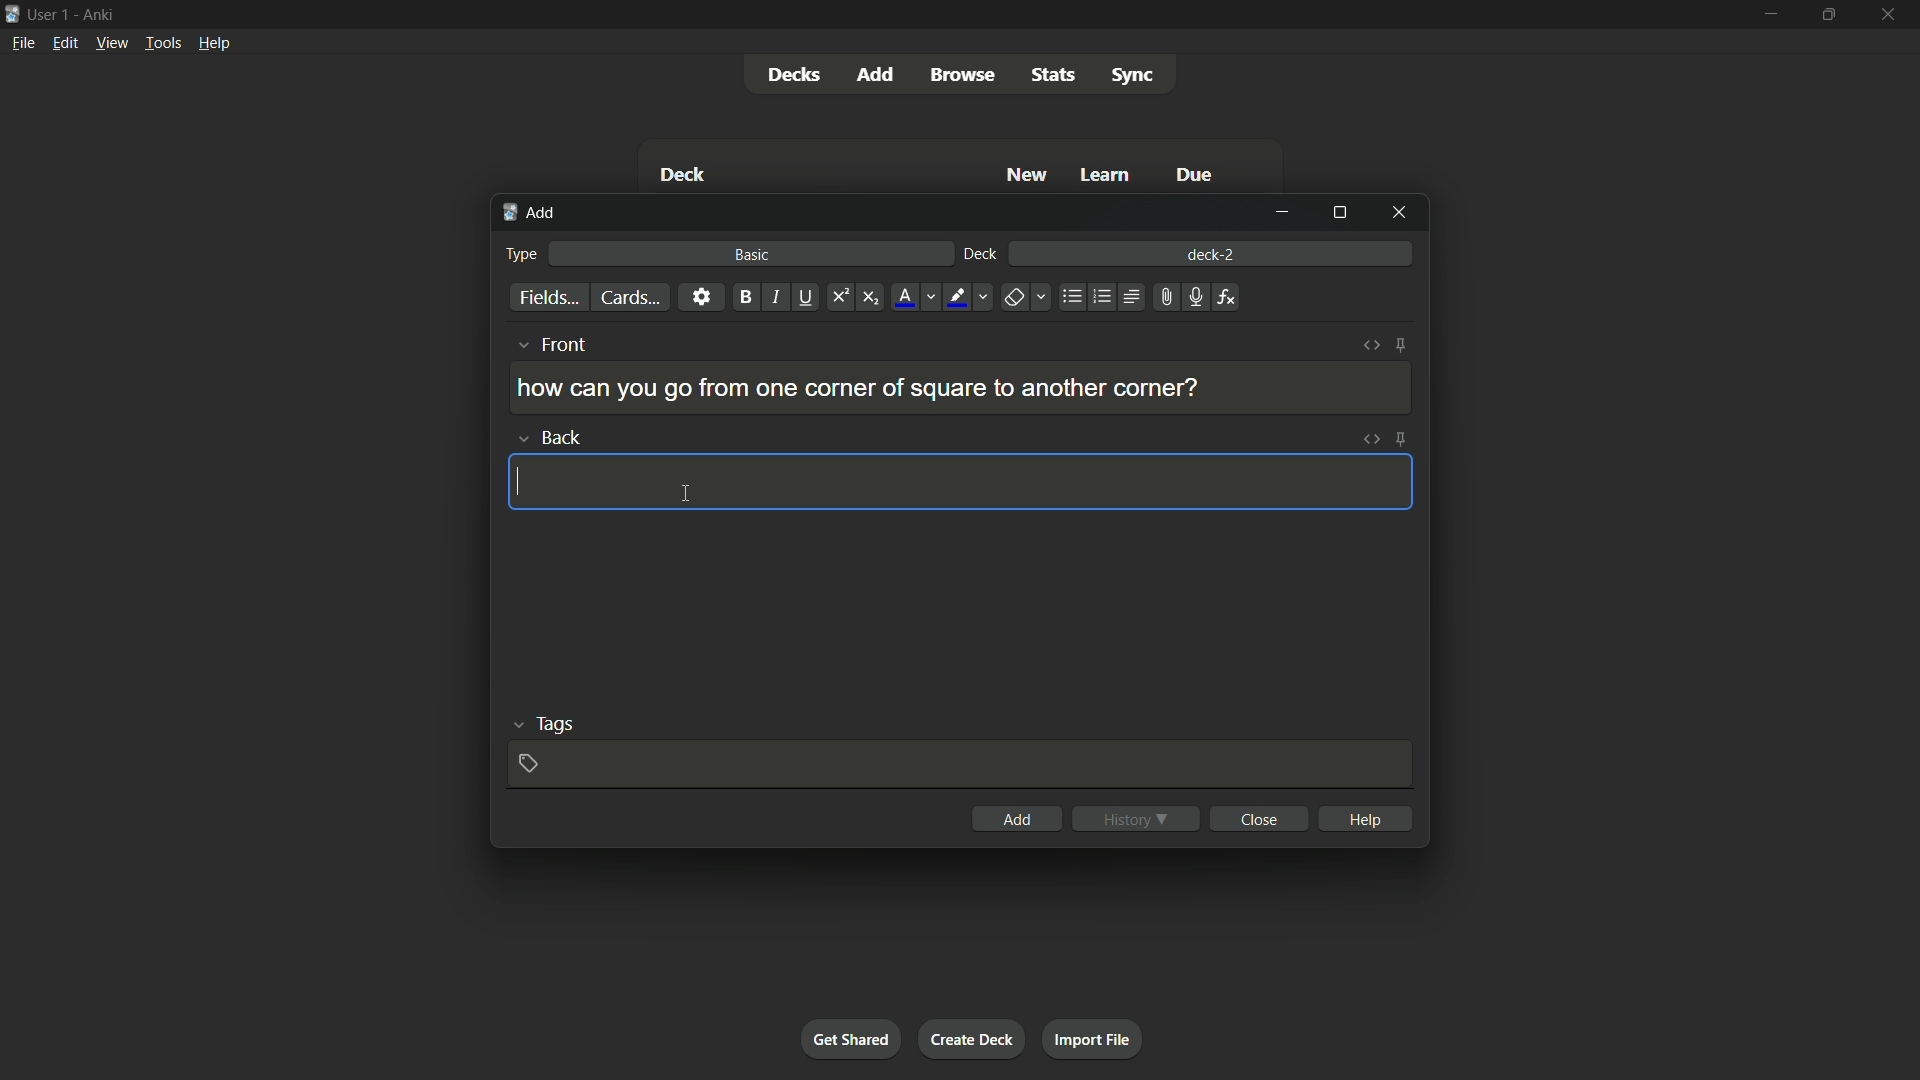 The image size is (1920, 1080). What do you see at coordinates (1026, 296) in the screenshot?
I see `remove formatting` at bounding box center [1026, 296].